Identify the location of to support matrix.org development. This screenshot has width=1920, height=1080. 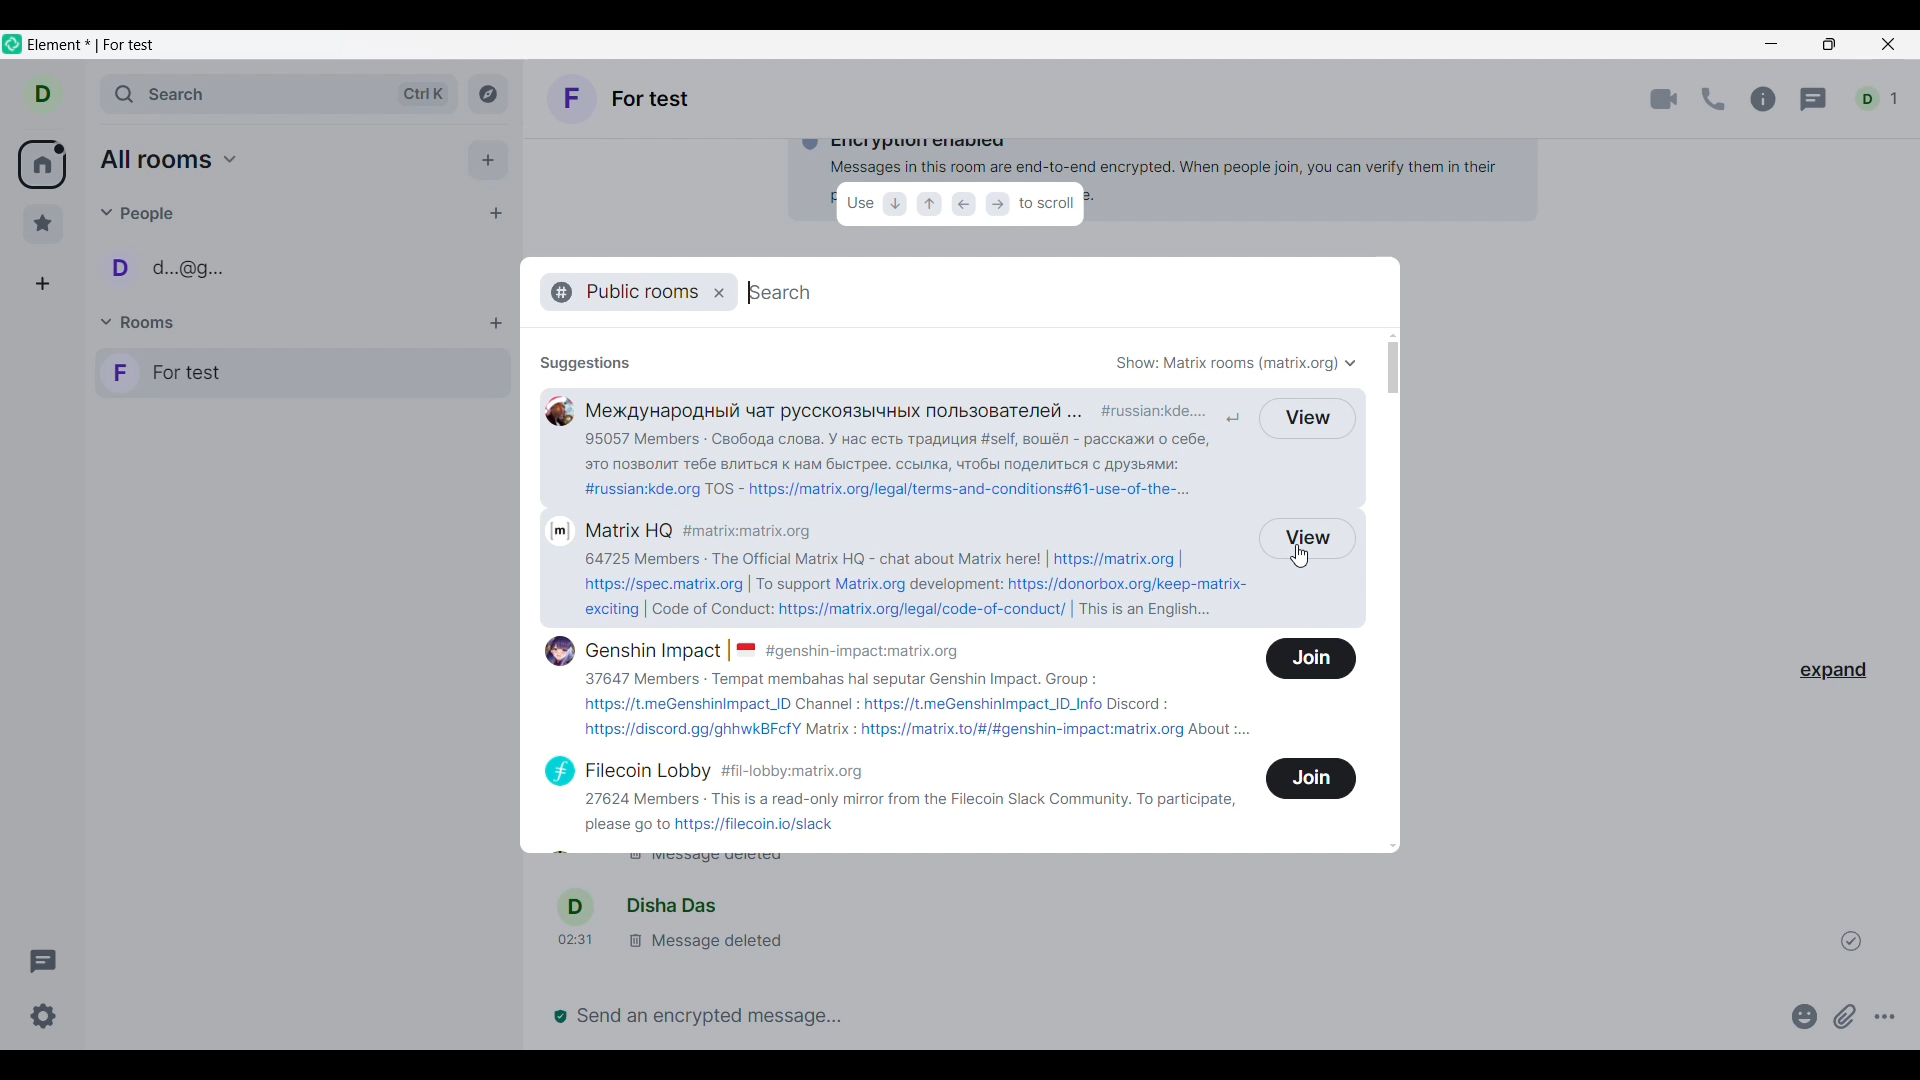
(878, 584).